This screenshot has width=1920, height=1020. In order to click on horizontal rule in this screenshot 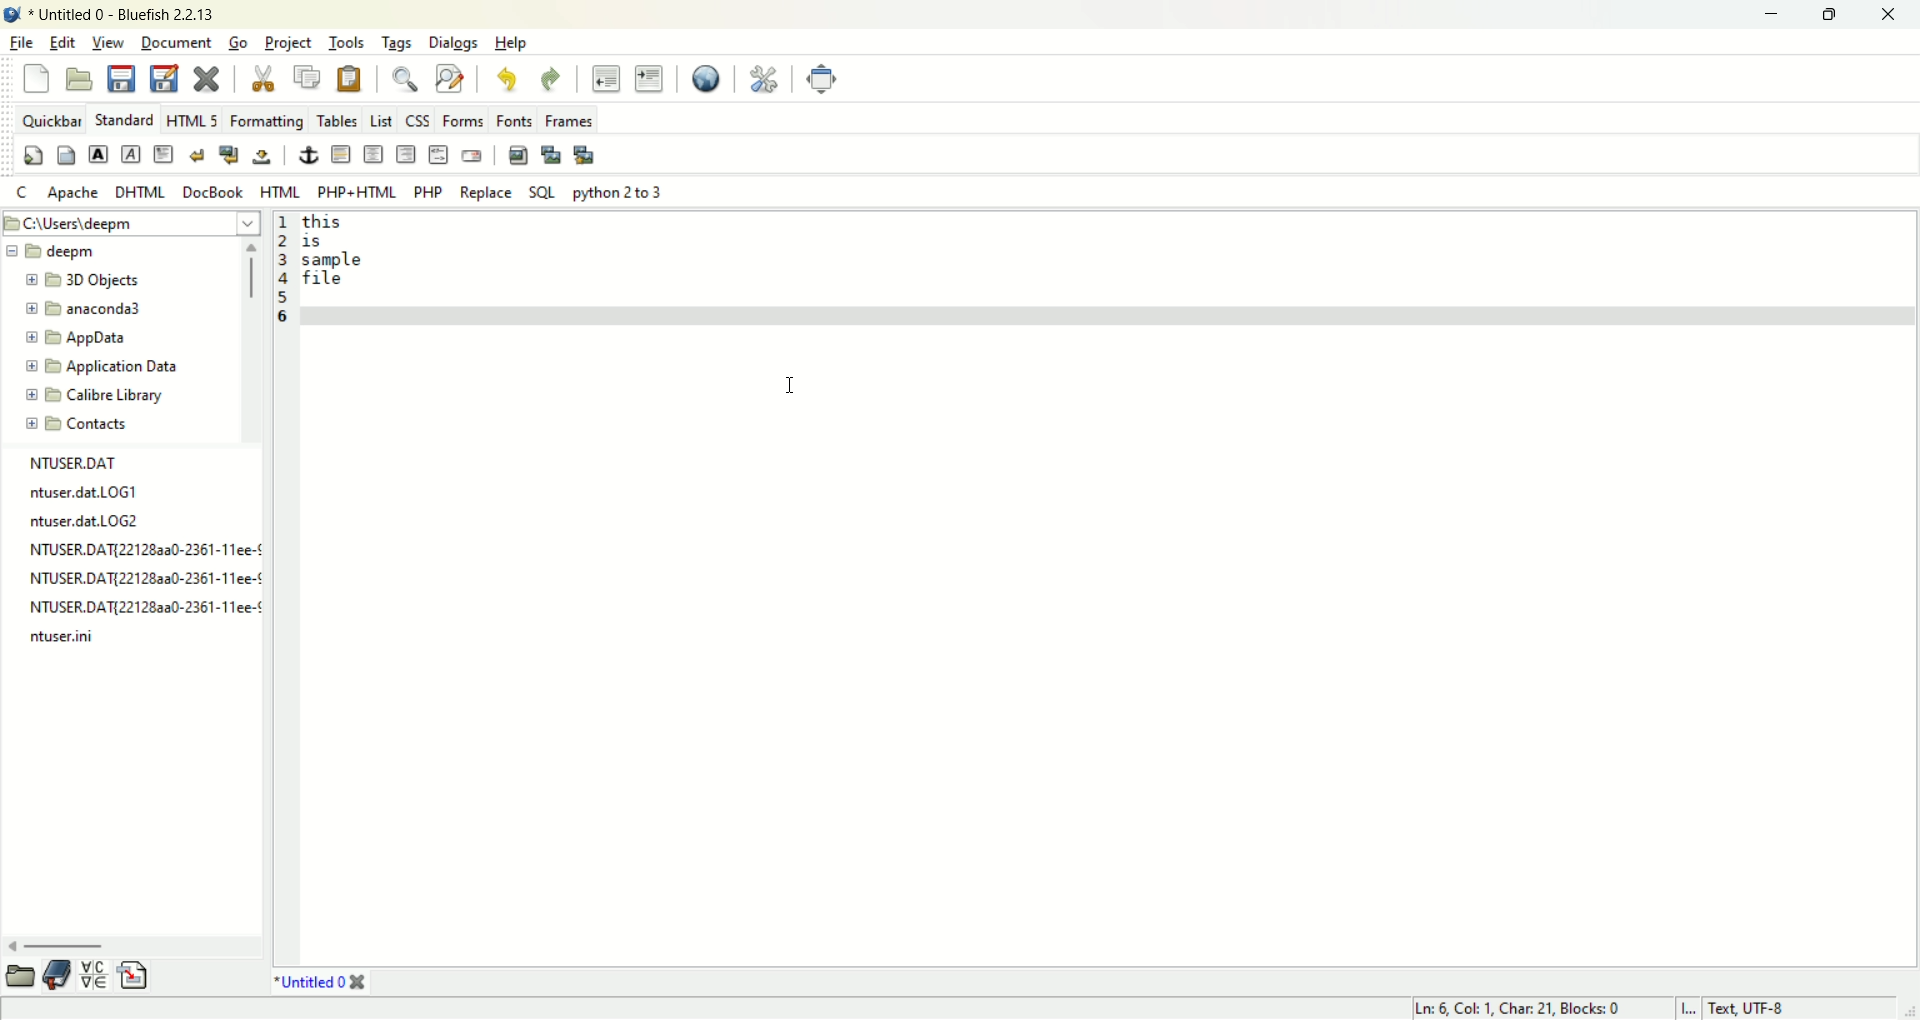, I will do `click(340, 154)`.